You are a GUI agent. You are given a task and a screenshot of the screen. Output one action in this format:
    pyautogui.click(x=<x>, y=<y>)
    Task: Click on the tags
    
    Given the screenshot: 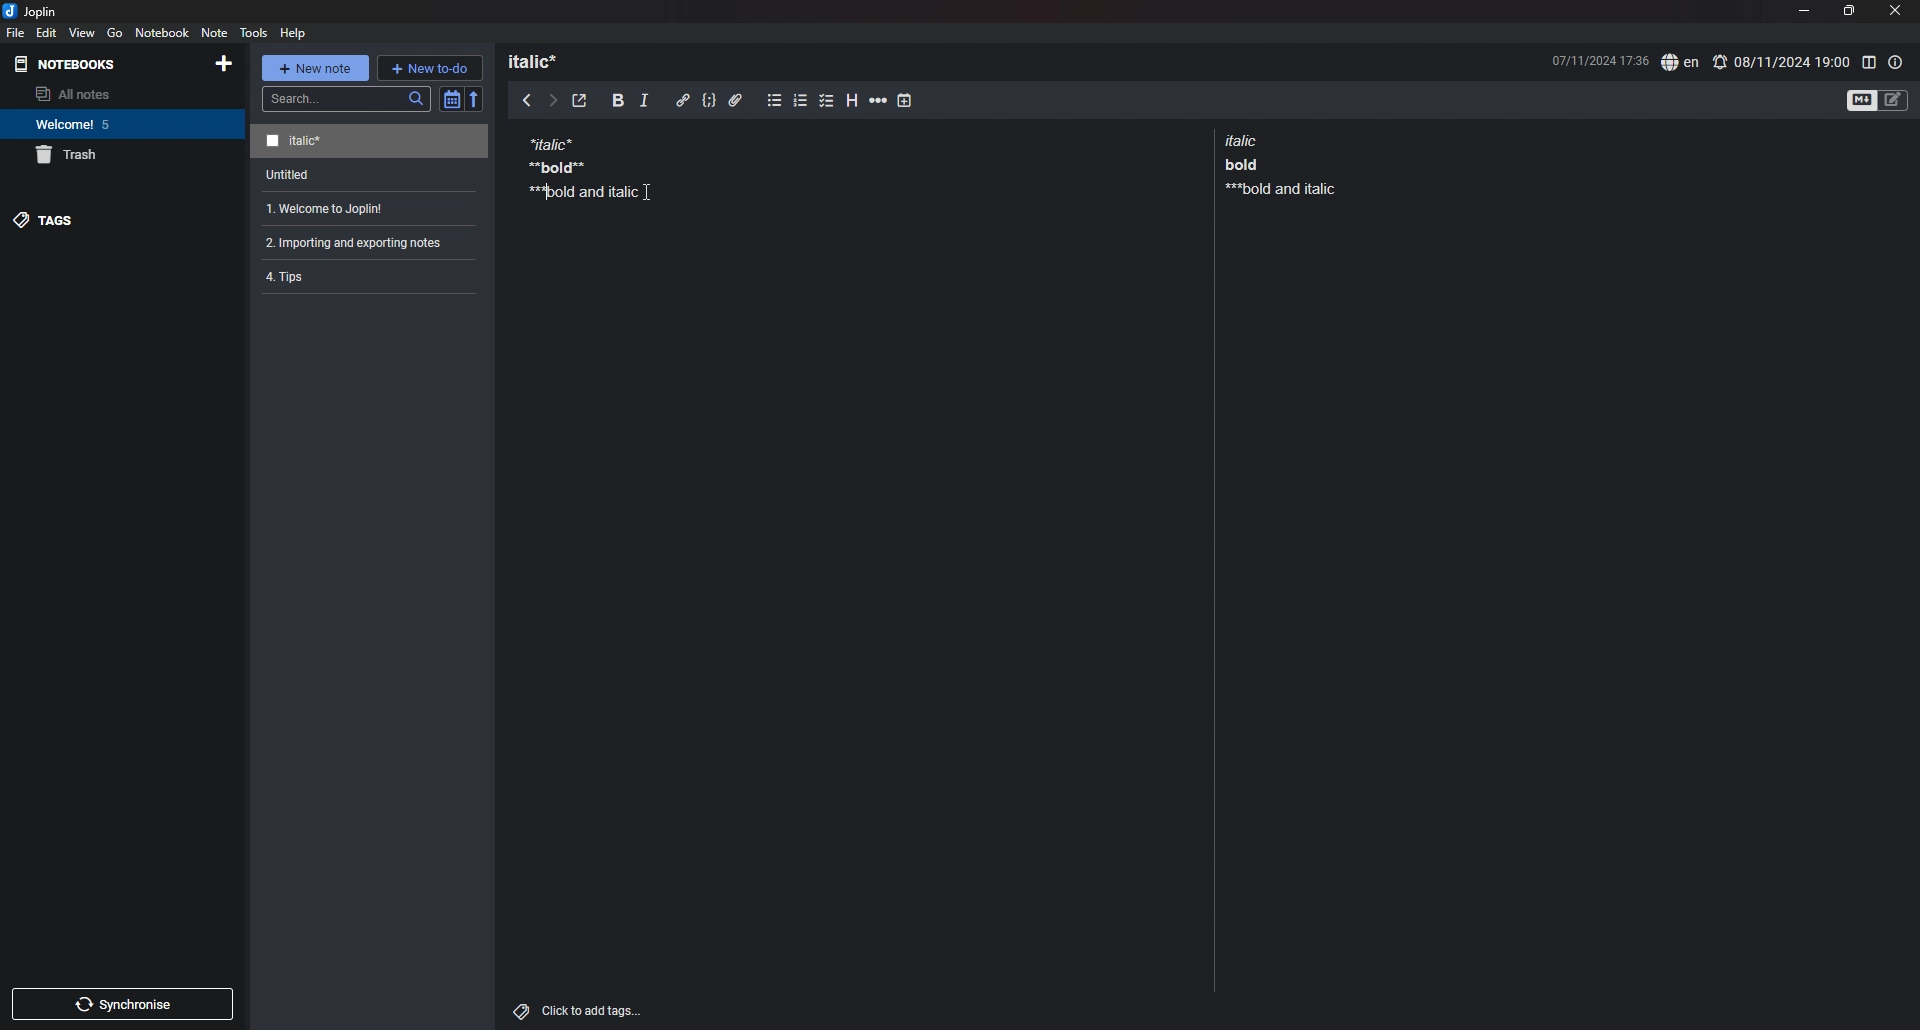 What is the action you would take?
    pyautogui.click(x=121, y=220)
    